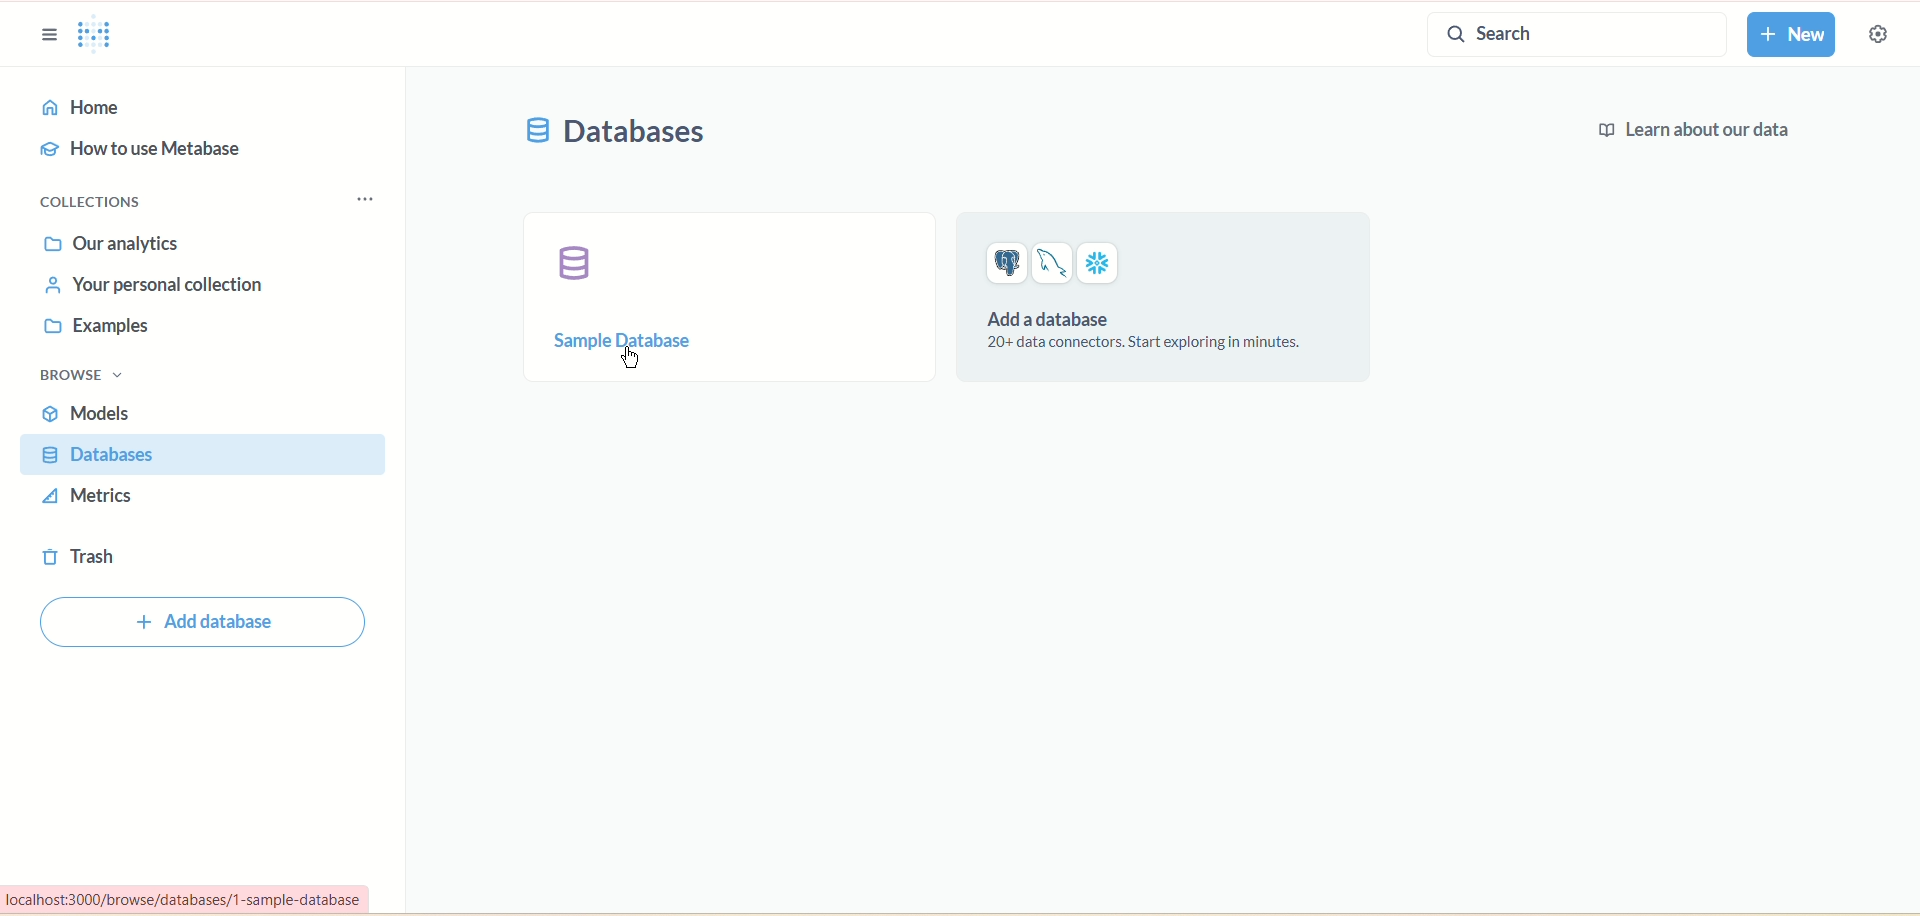  I want to click on logo, so click(92, 32).